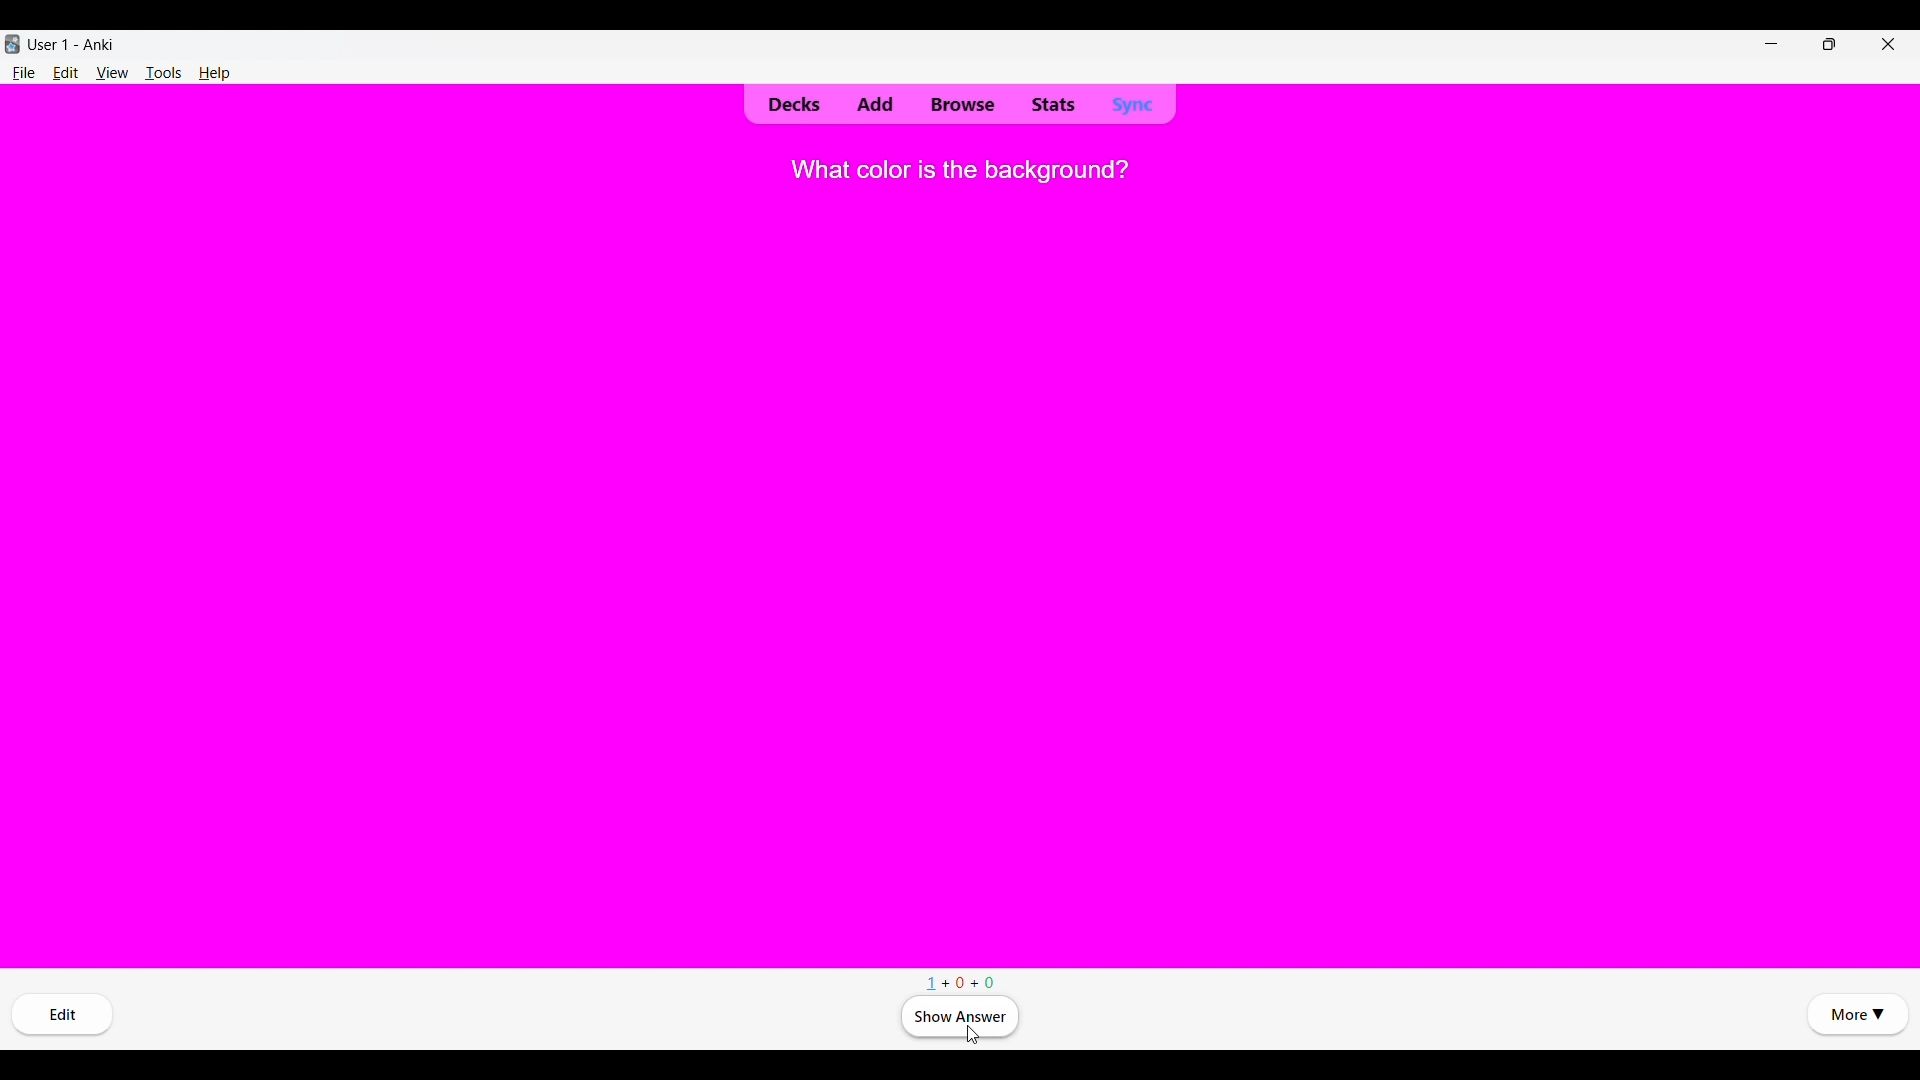 This screenshot has width=1920, height=1080. I want to click on Sync, so click(1133, 103).